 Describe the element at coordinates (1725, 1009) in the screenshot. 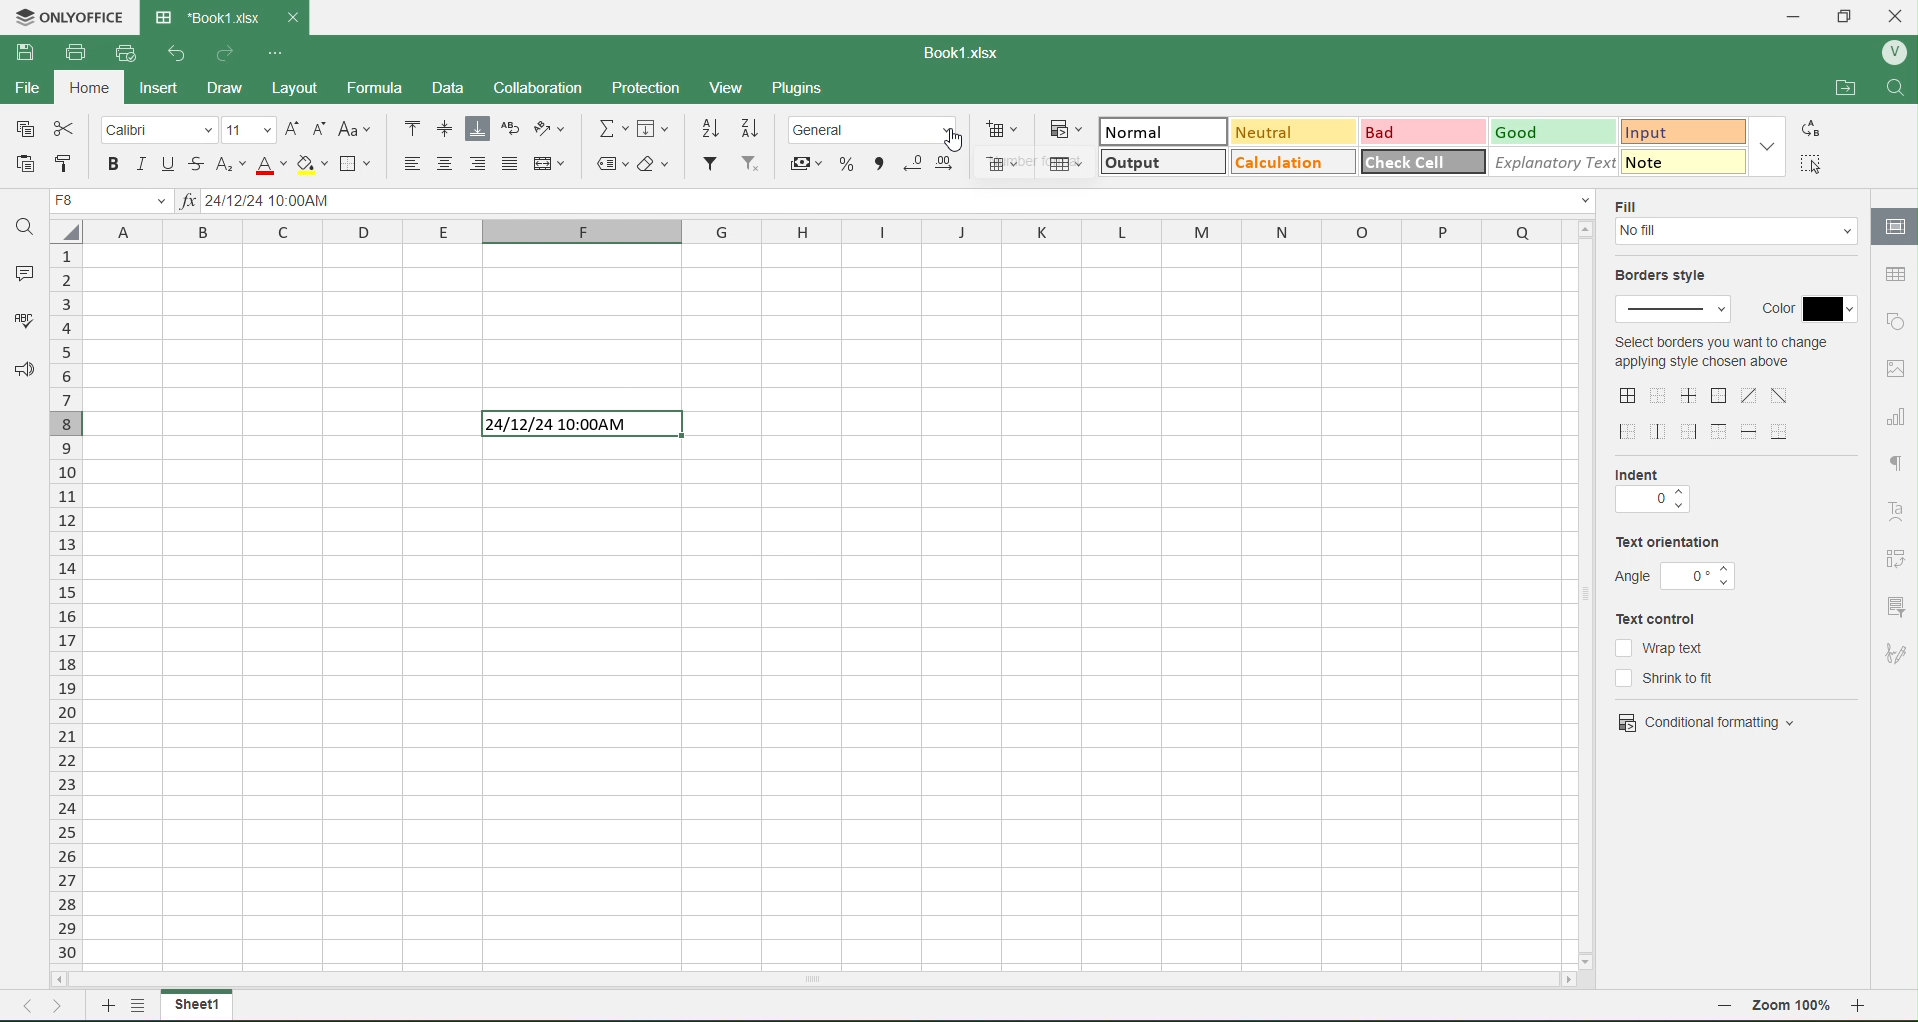

I see `zoom out` at that location.